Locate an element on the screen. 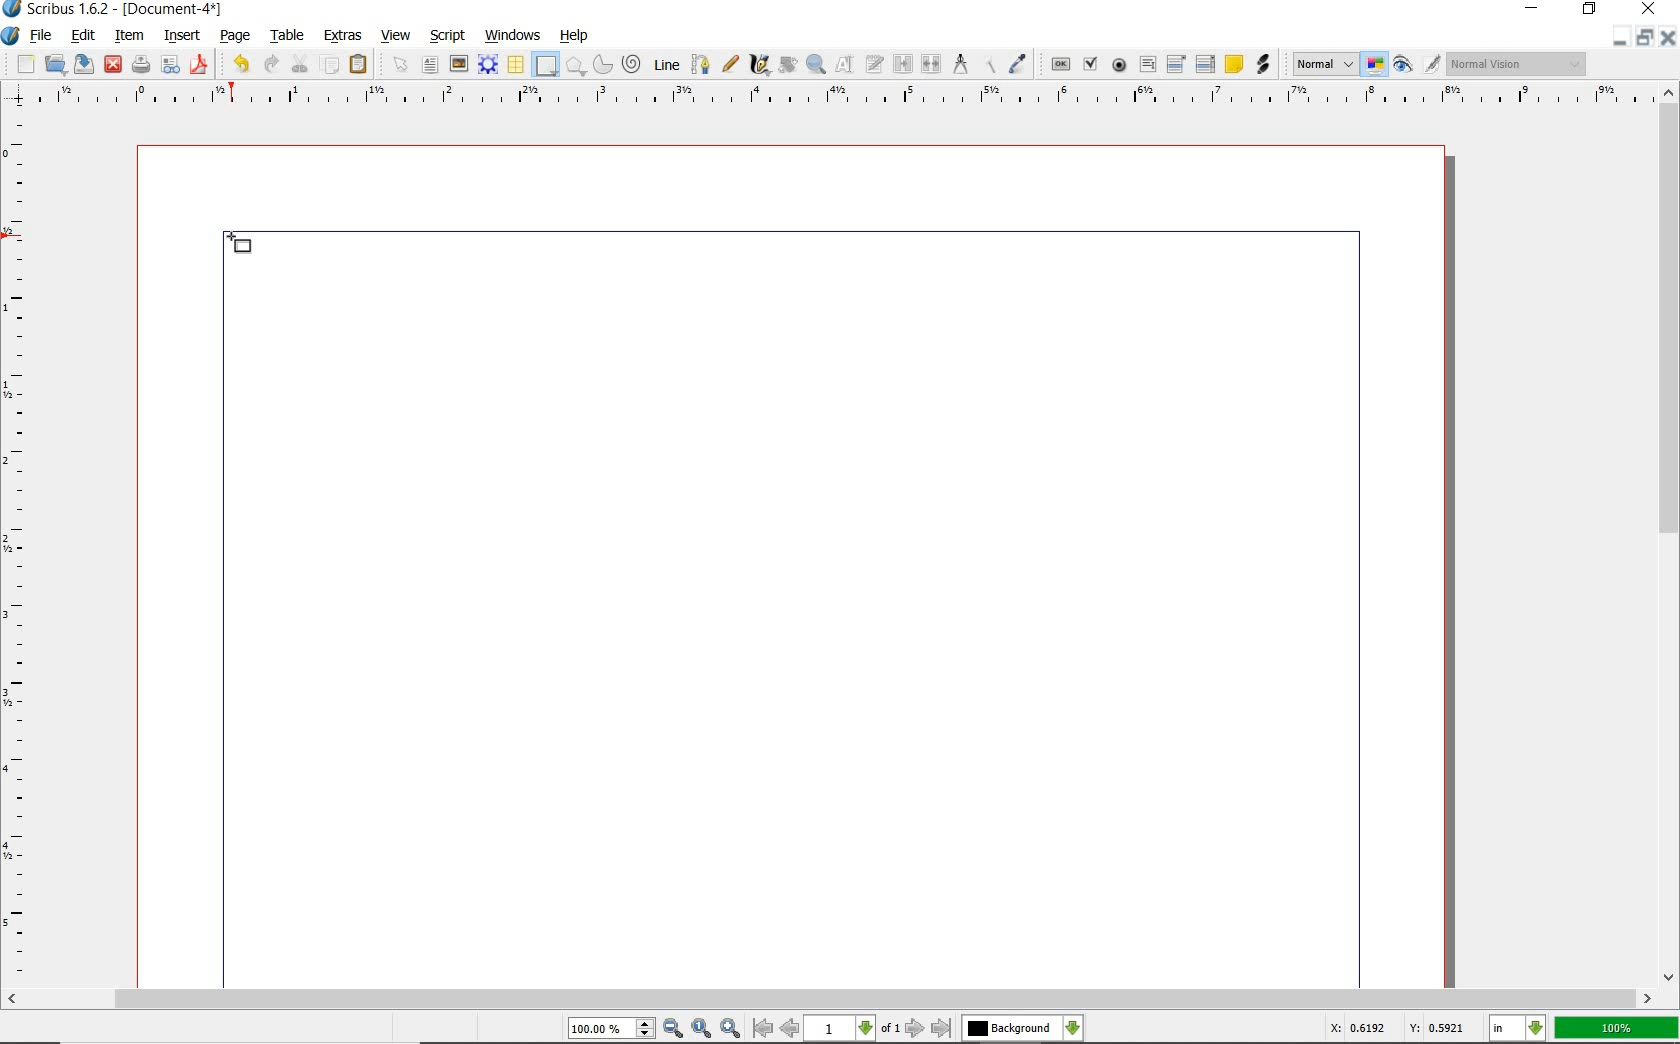  calligraphic line is located at coordinates (759, 64).